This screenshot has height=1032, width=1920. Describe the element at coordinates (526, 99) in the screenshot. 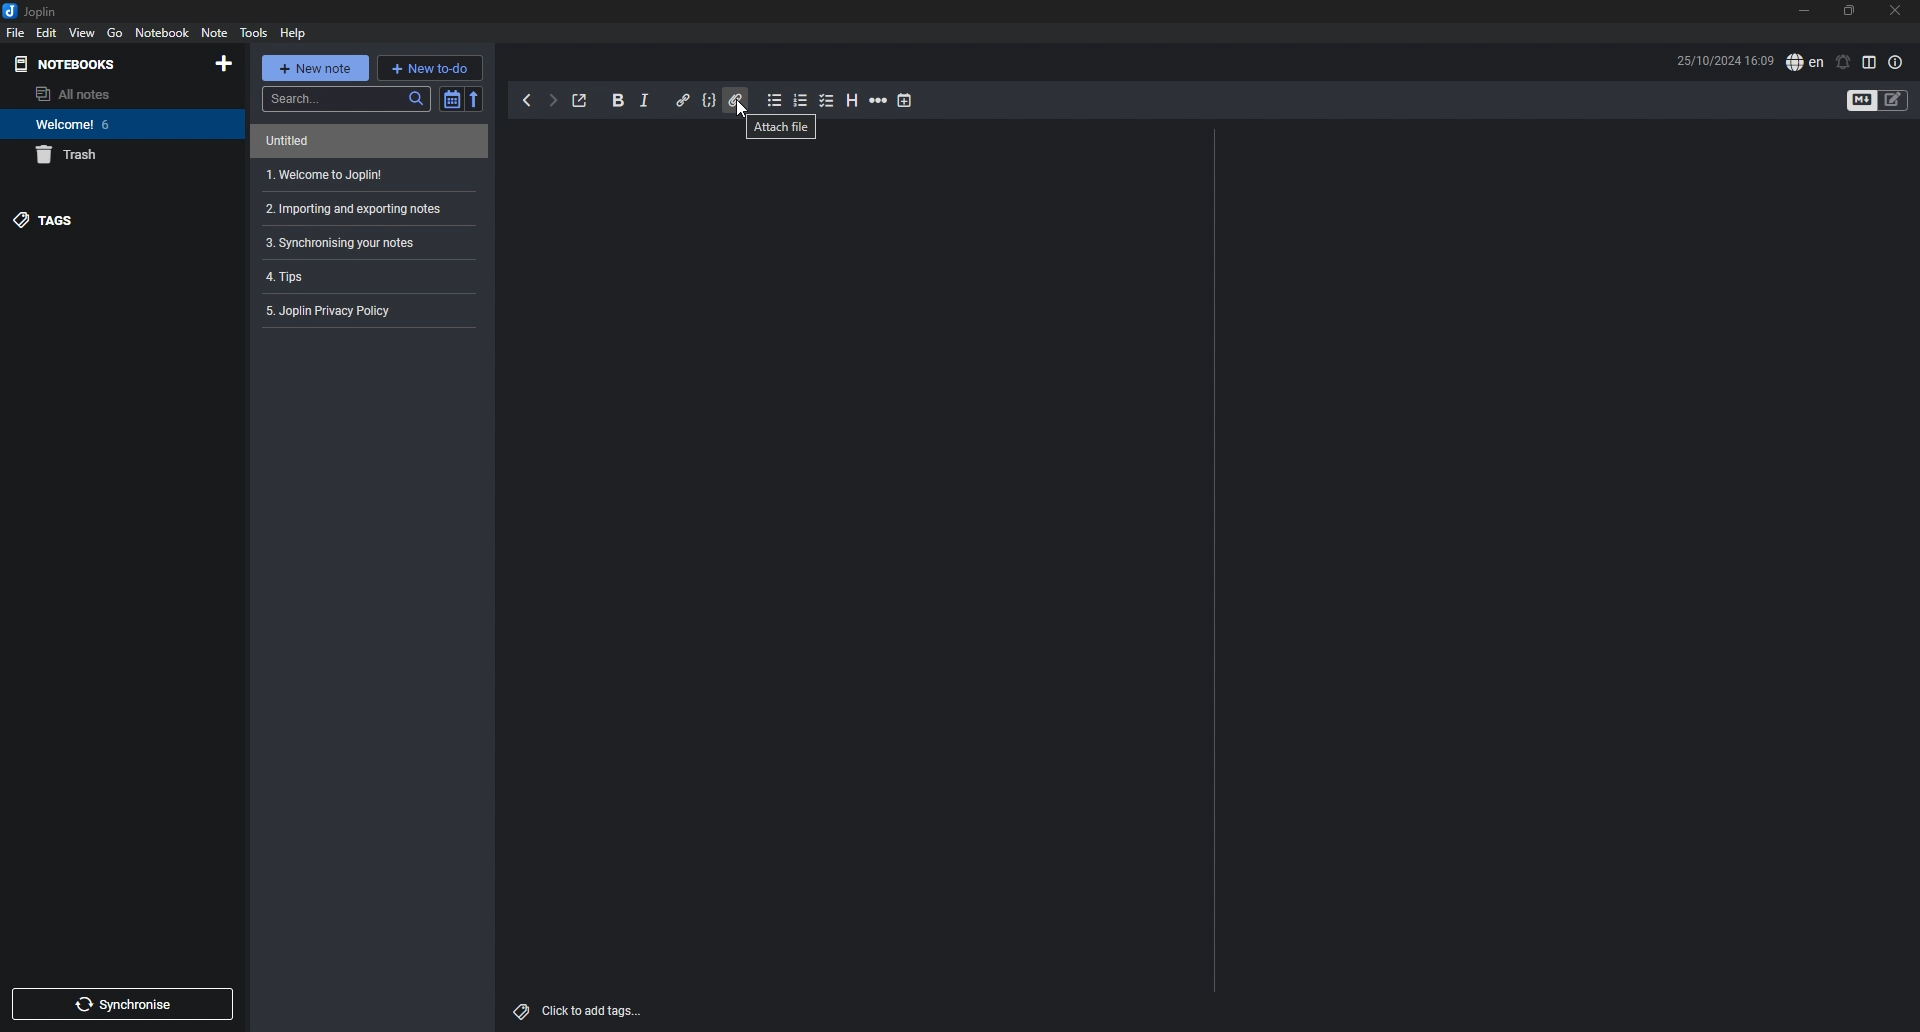

I see `backward` at that location.